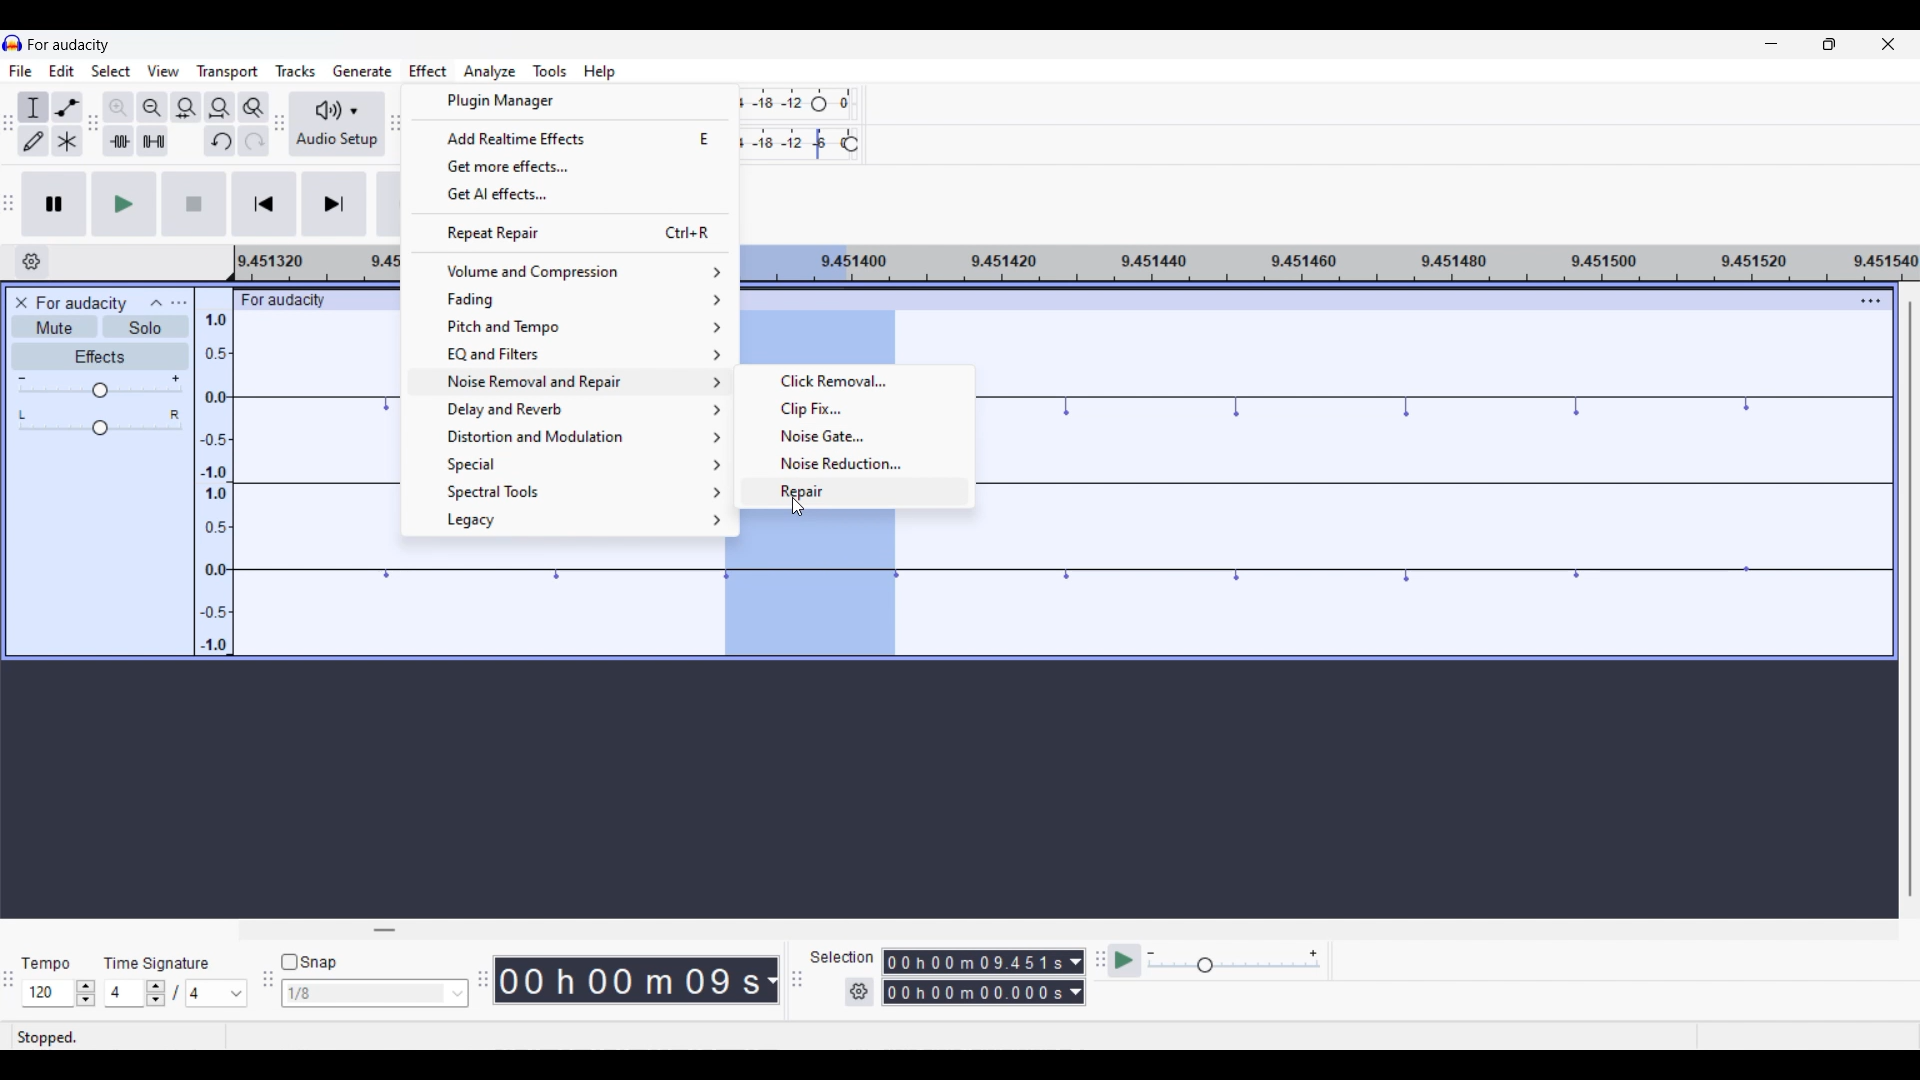  What do you see at coordinates (429, 71) in the screenshot?
I see `Effect menu` at bounding box center [429, 71].